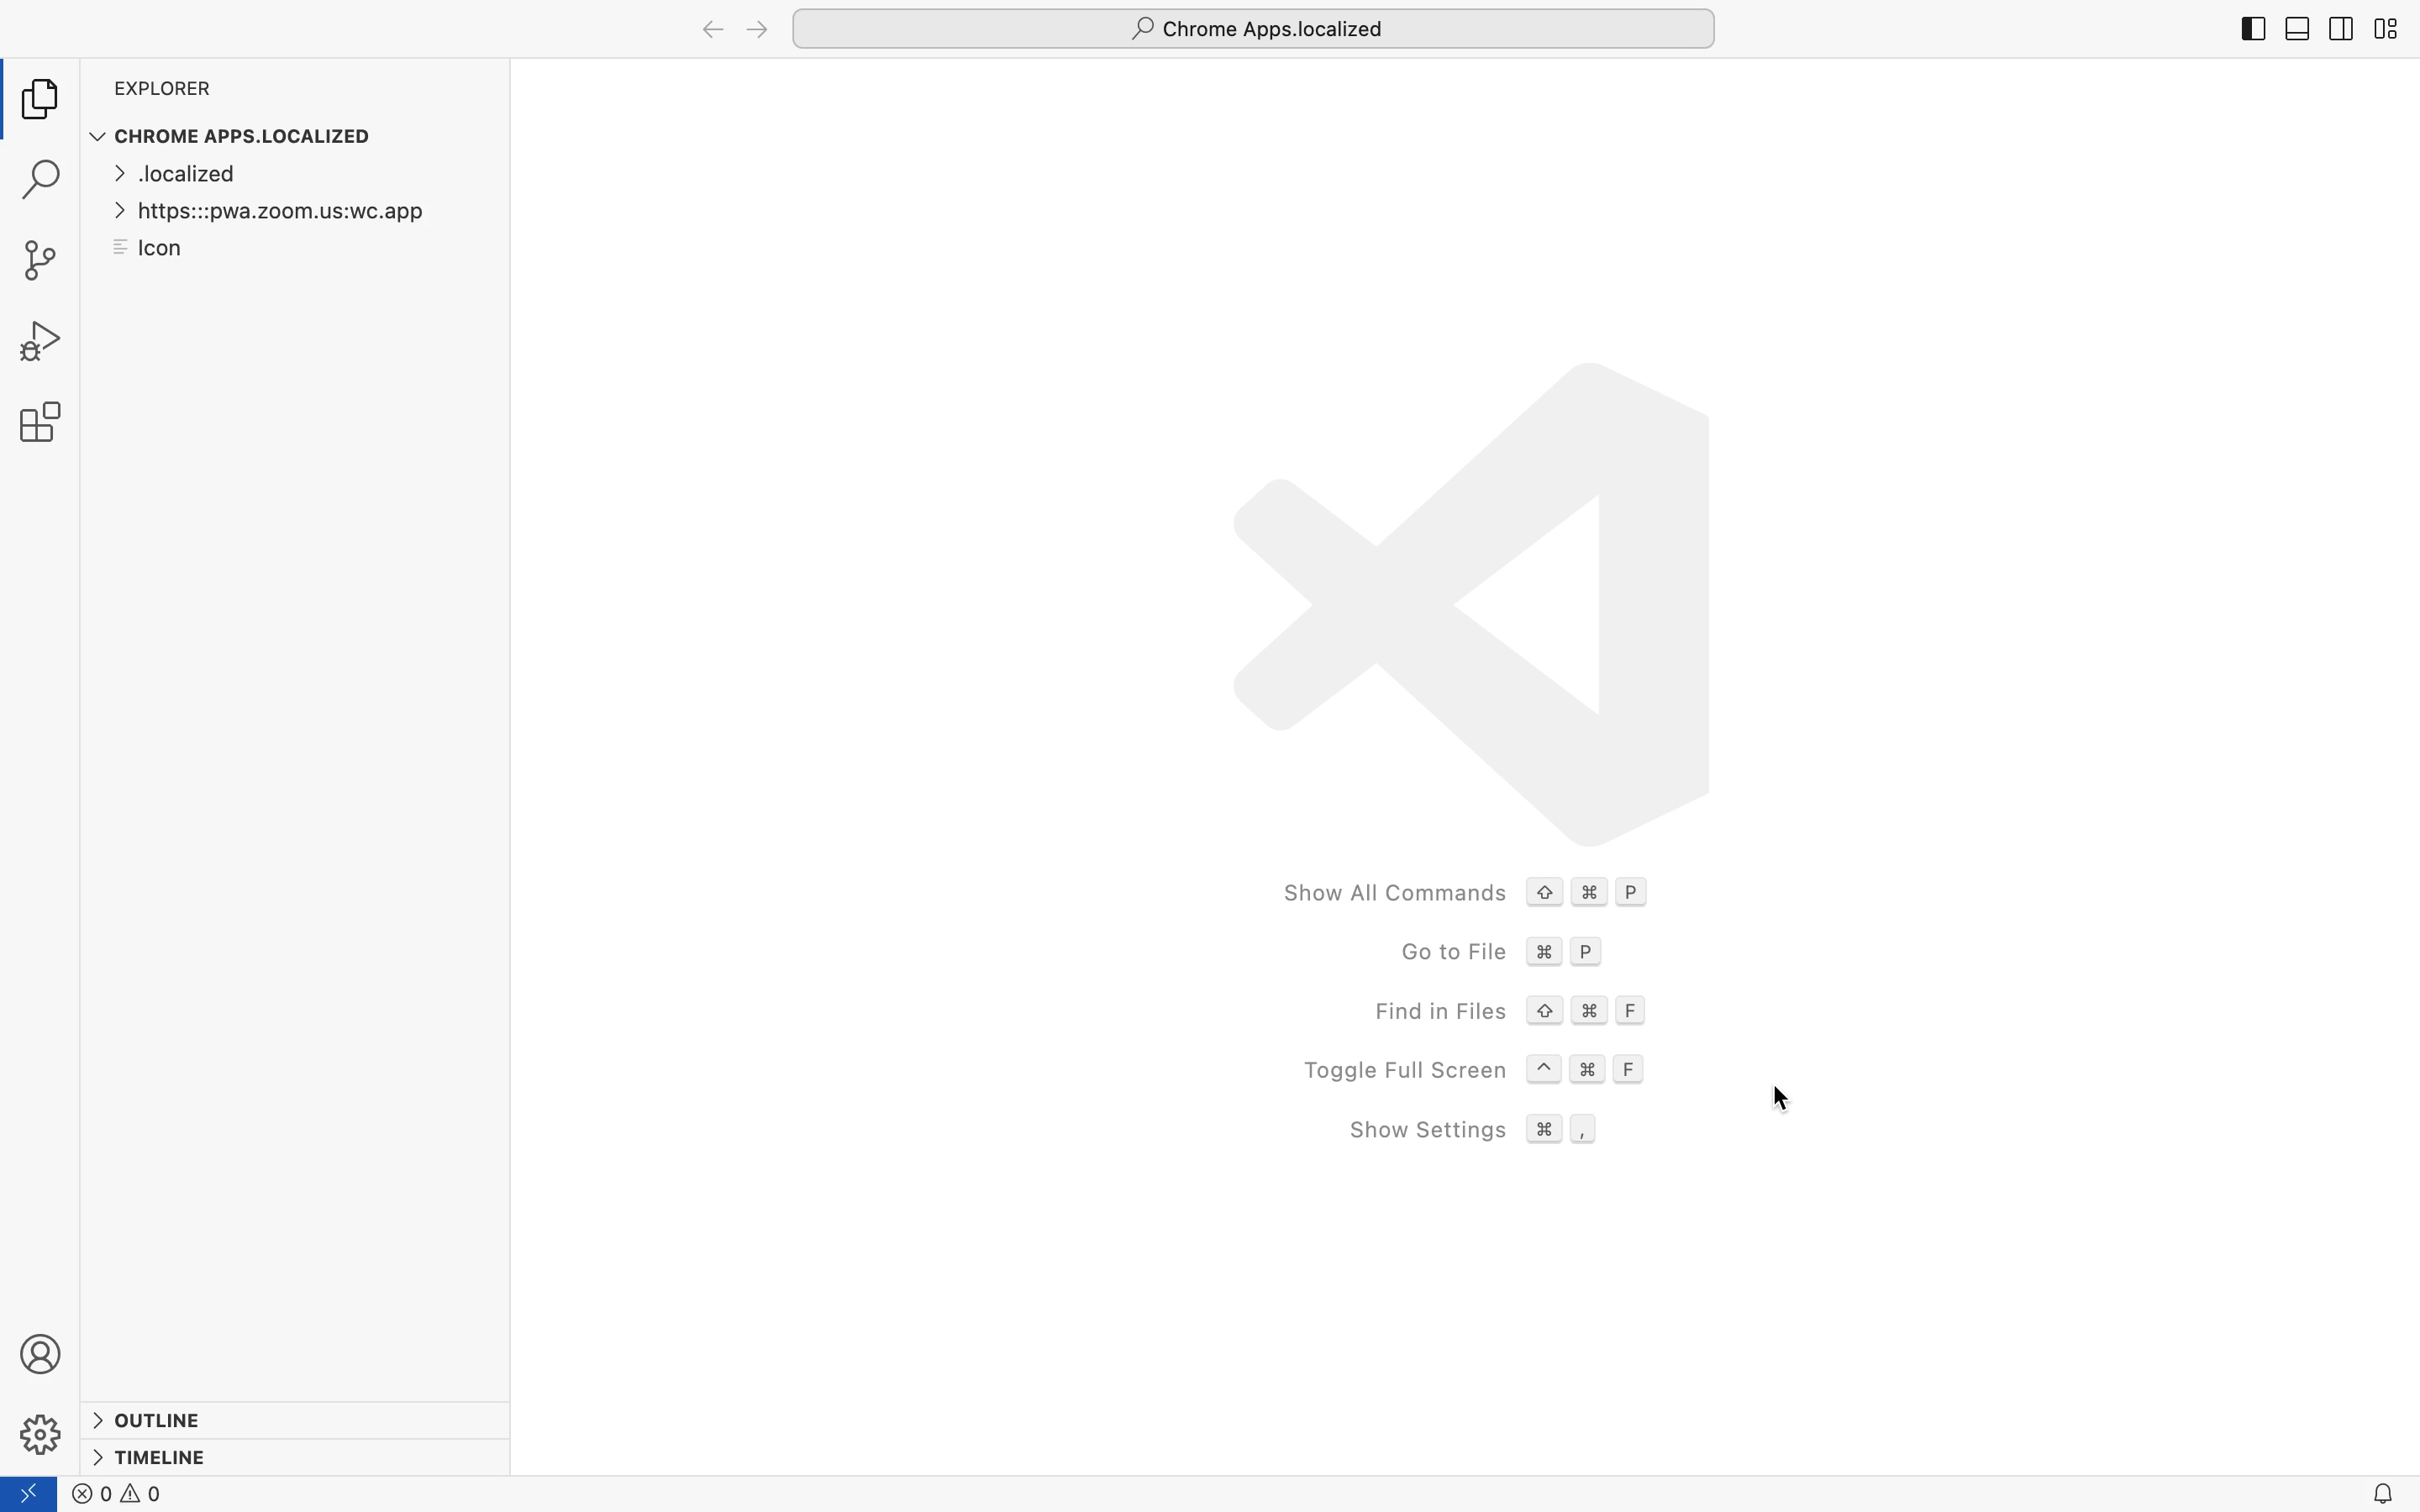  Describe the element at coordinates (128, 1495) in the screenshot. I see `warnings , cautions` at that location.